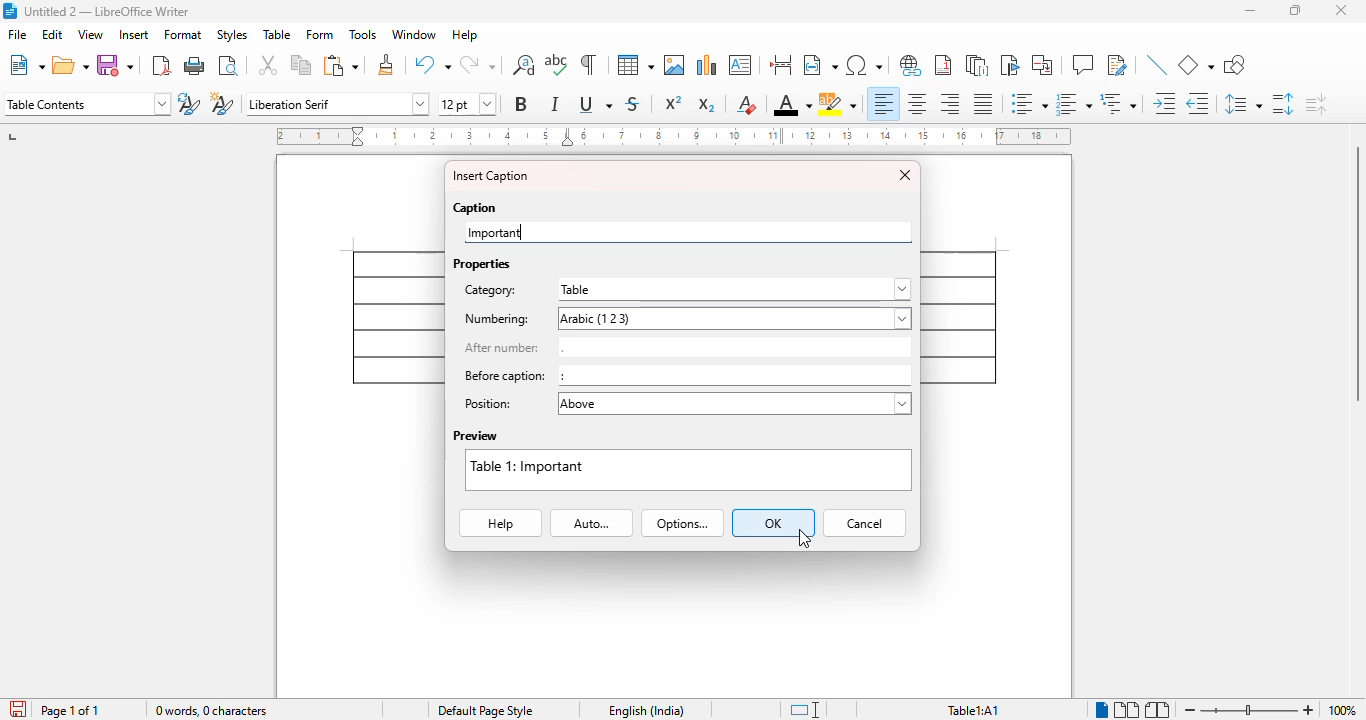  Describe the element at coordinates (1190, 711) in the screenshot. I see `zoom out` at that location.